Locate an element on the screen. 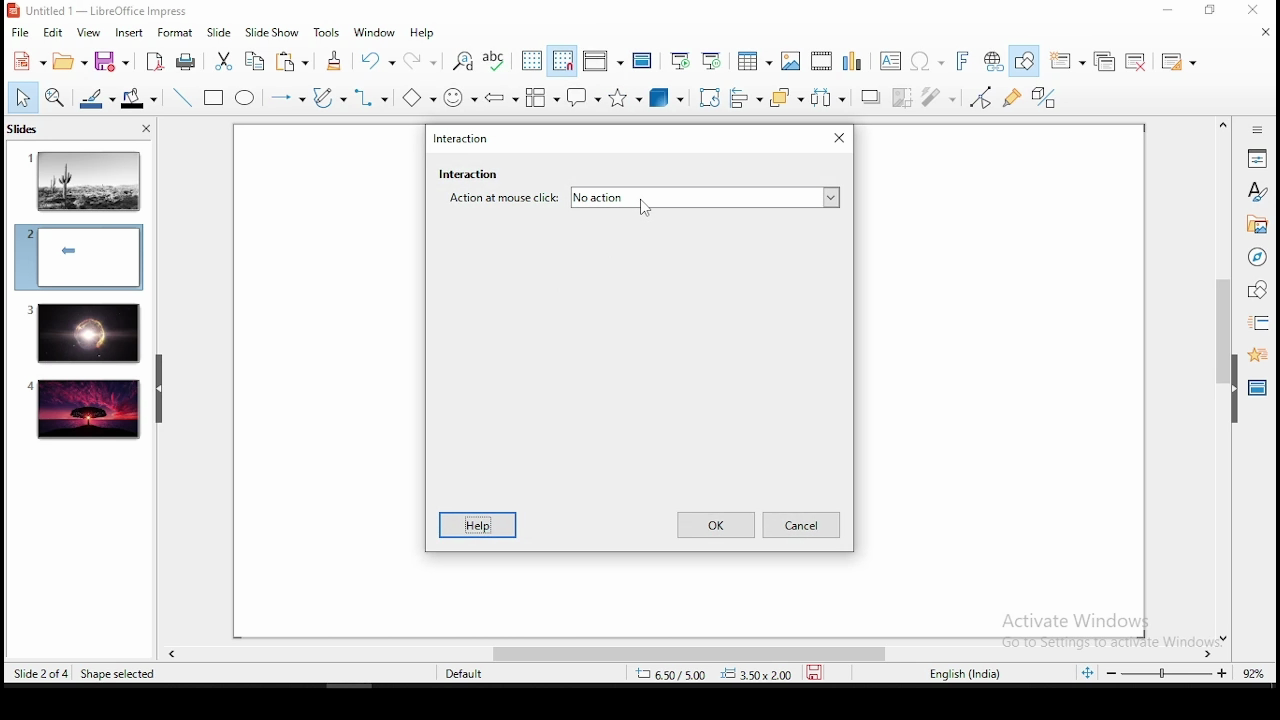 The image size is (1280, 720). tables is located at coordinates (753, 58).